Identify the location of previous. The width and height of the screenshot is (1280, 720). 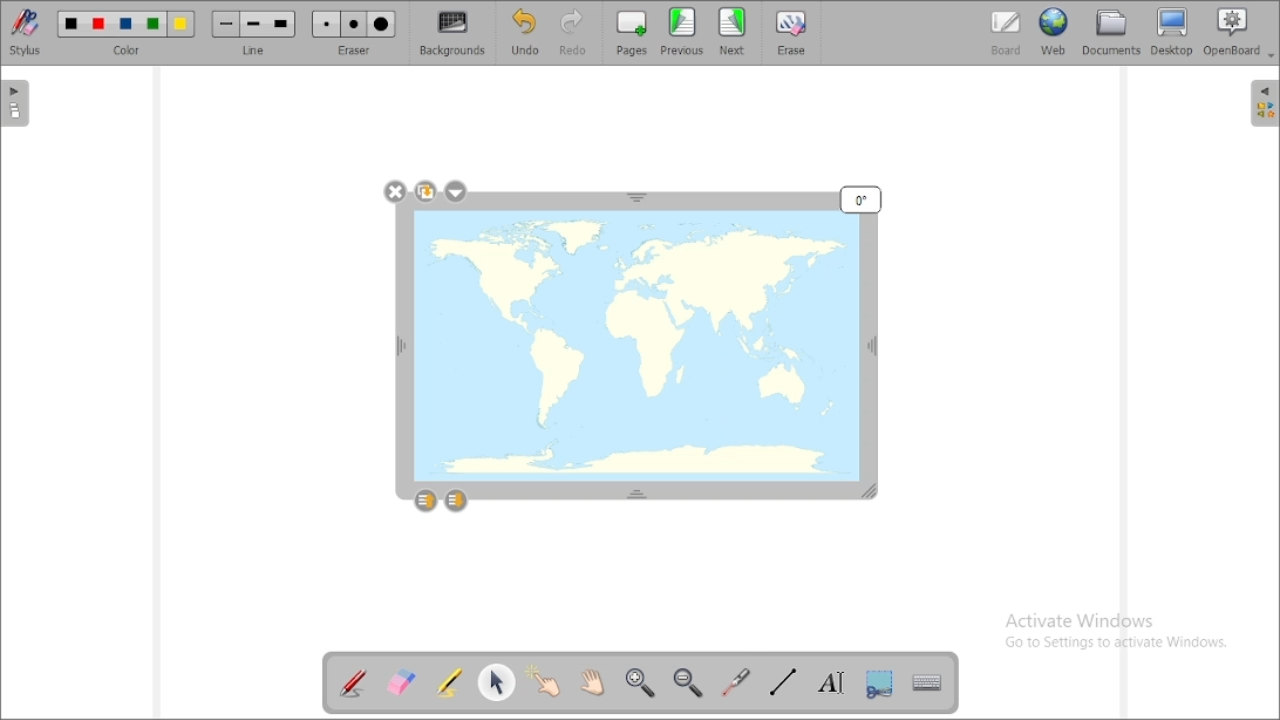
(682, 31).